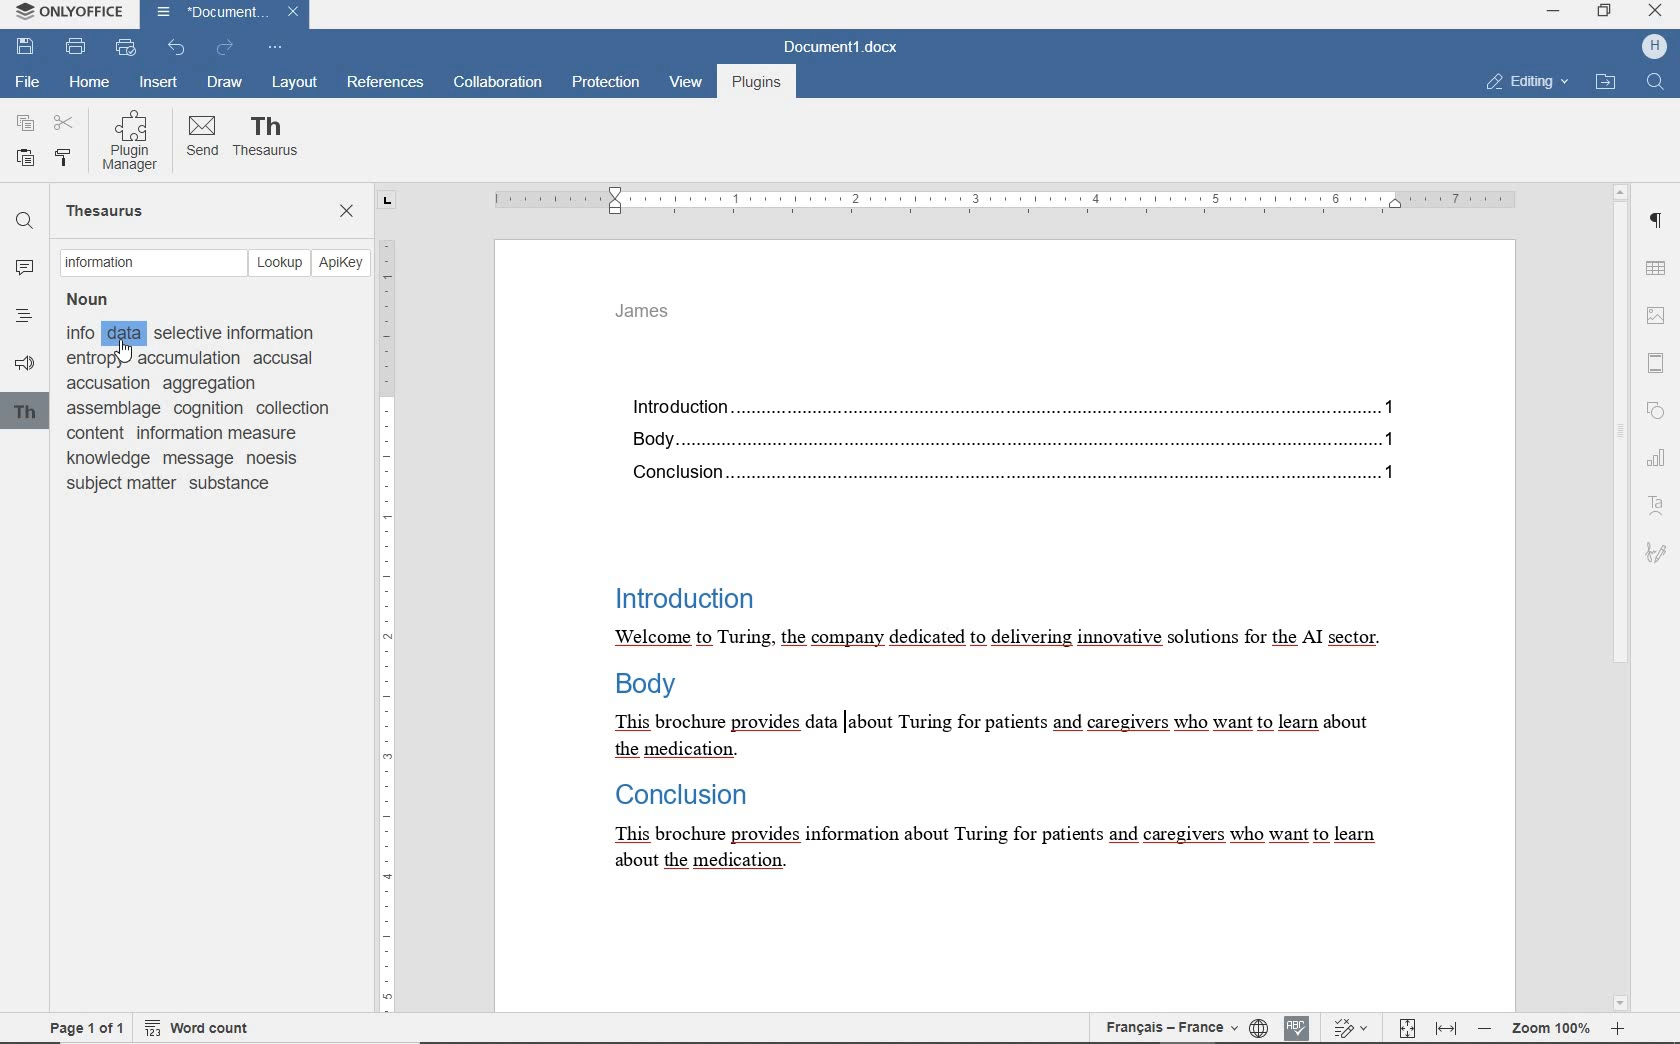 The width and height of the screenshot is (1680, 1044). I want to click on UNDO, so click(176, 47).